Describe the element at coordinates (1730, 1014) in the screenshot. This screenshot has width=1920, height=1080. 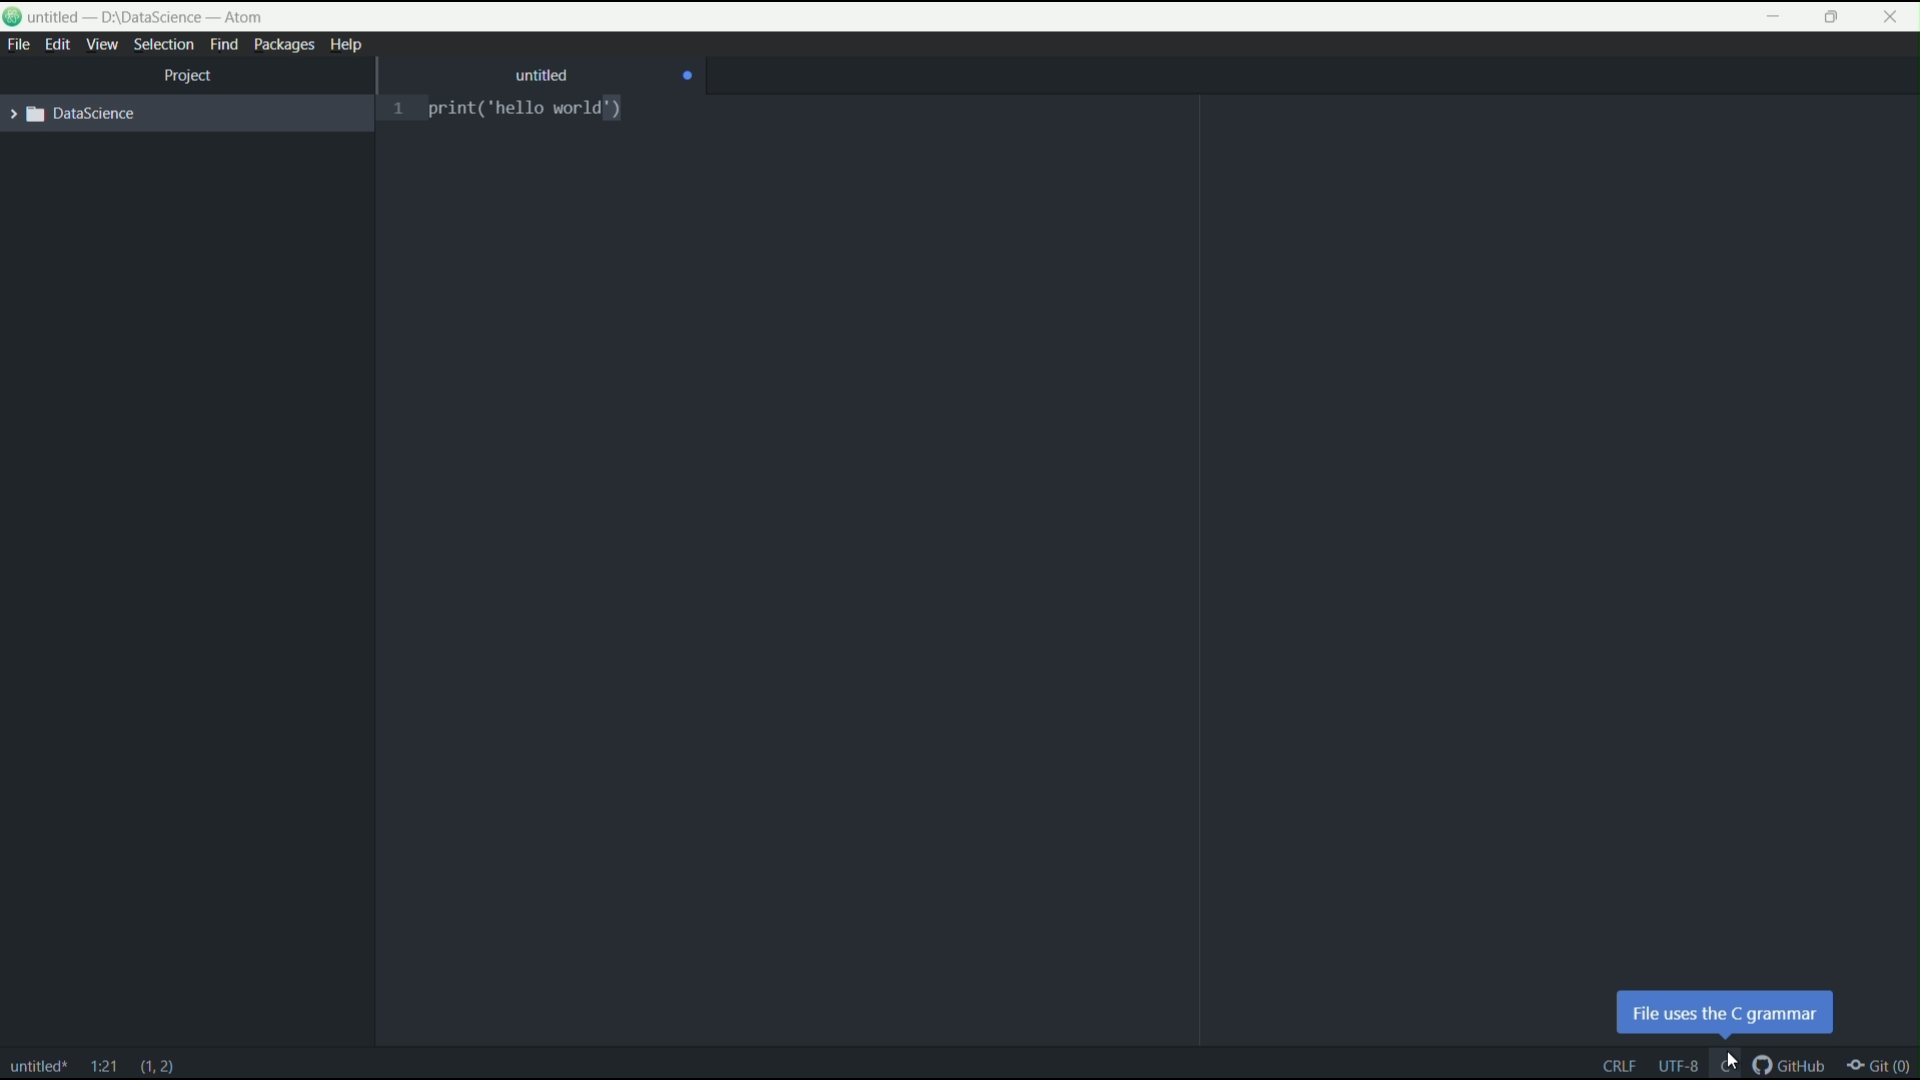
I see `pop up` at that location.